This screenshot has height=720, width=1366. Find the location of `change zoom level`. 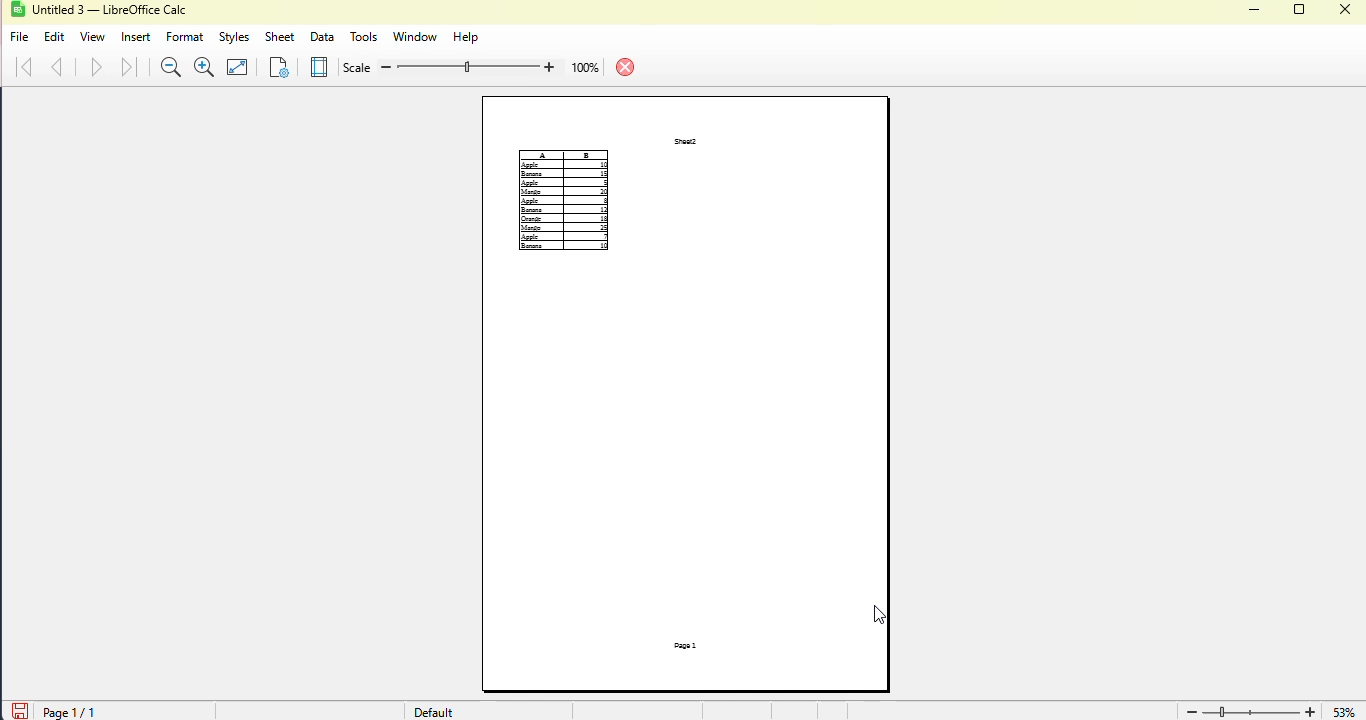

change zoom level is located at coordinates (1251, 710).